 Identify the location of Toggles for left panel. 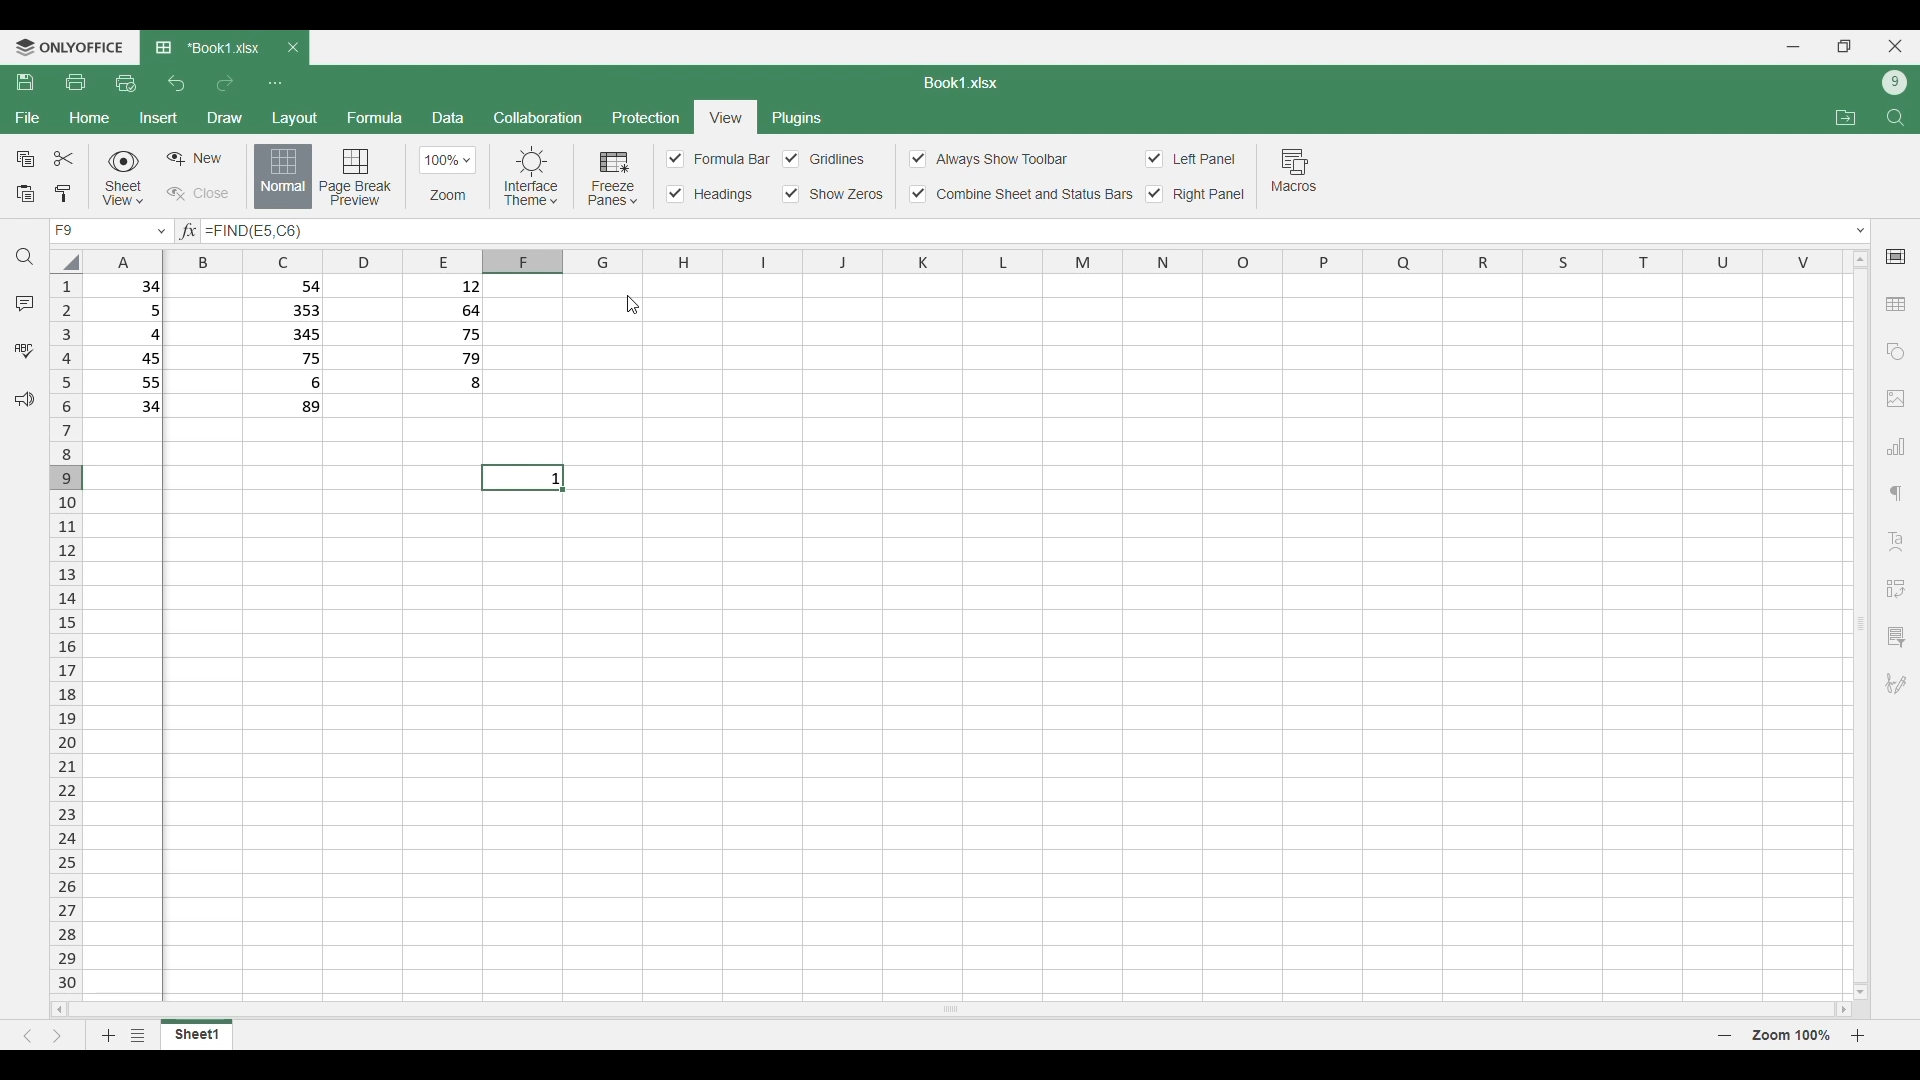
(1191, 160).